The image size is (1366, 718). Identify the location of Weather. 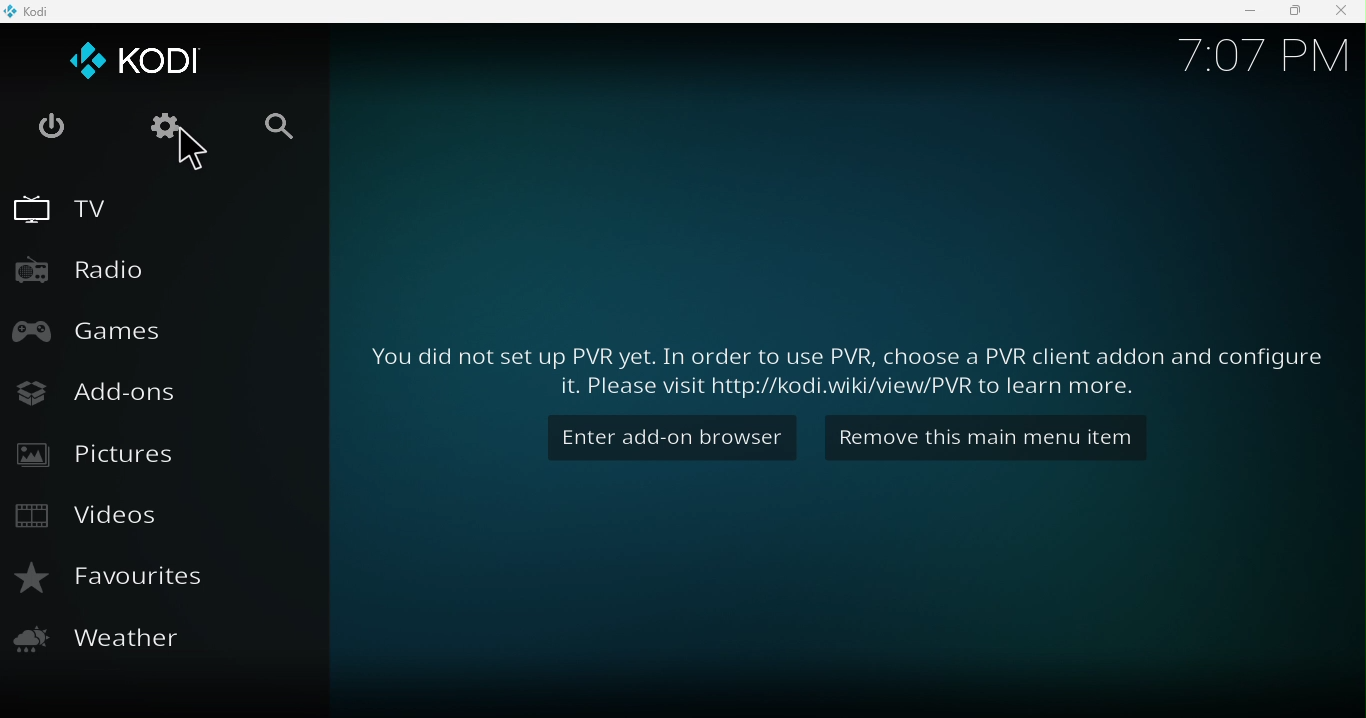
(110, 645).